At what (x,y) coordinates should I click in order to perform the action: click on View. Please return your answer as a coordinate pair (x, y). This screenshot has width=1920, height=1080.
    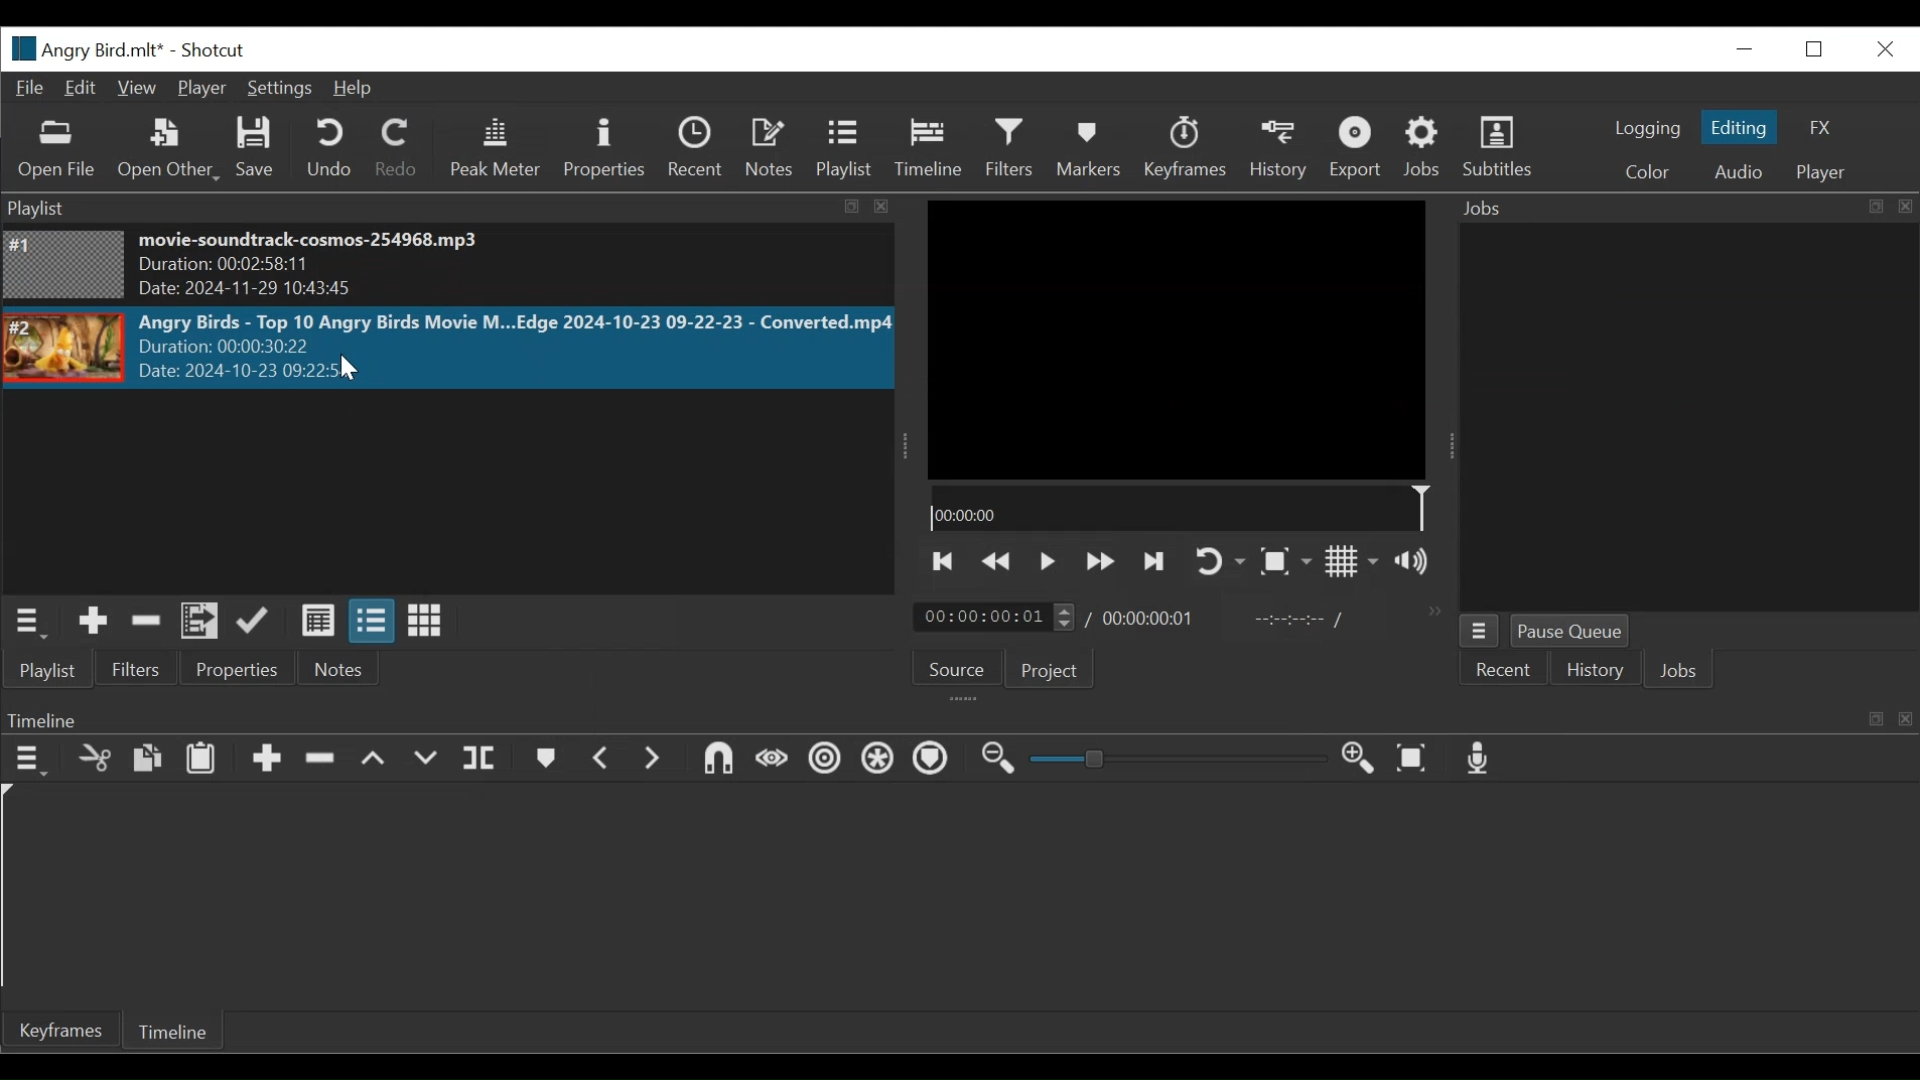
    Looking at the image, I should click on (137, 87).